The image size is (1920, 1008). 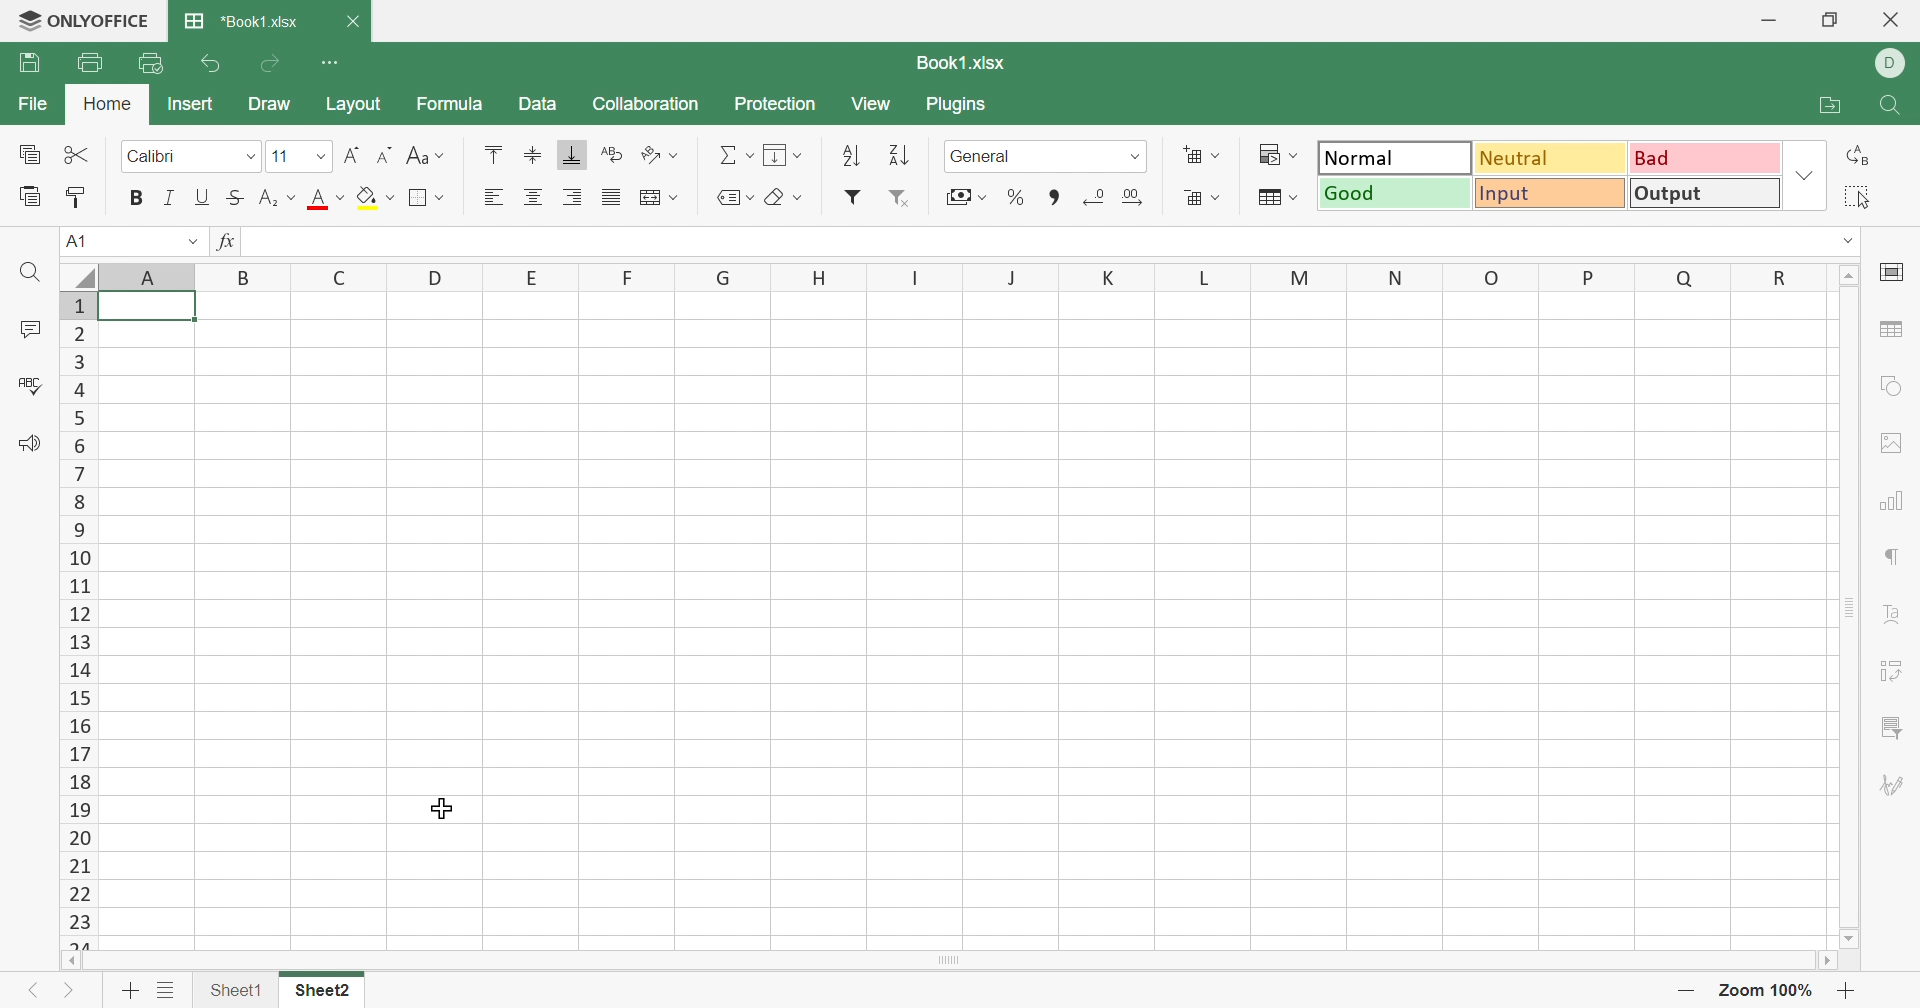 What do you see at coordinates (1278, 199) in the screenshot?
I see `Format as table template` at bounding box center [1278, 199].